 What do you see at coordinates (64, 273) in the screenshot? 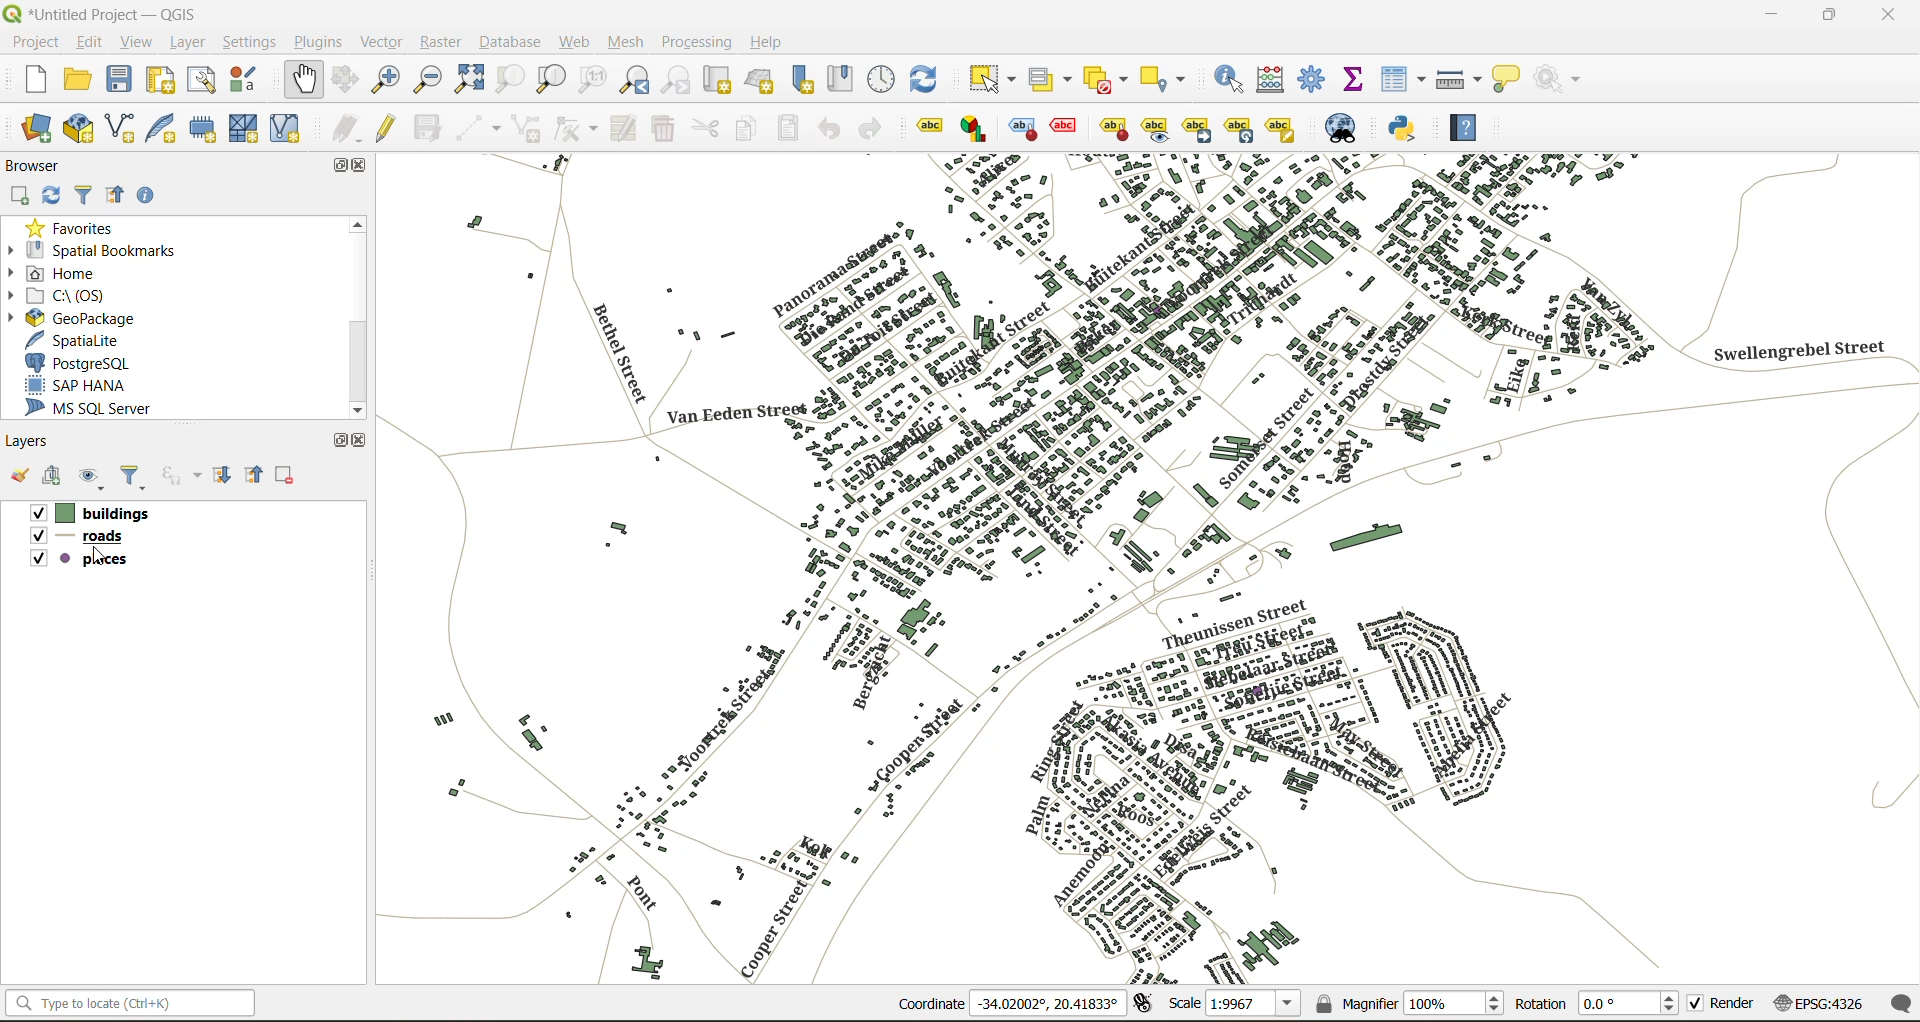
I see `home` at bounding box center [64, 273].